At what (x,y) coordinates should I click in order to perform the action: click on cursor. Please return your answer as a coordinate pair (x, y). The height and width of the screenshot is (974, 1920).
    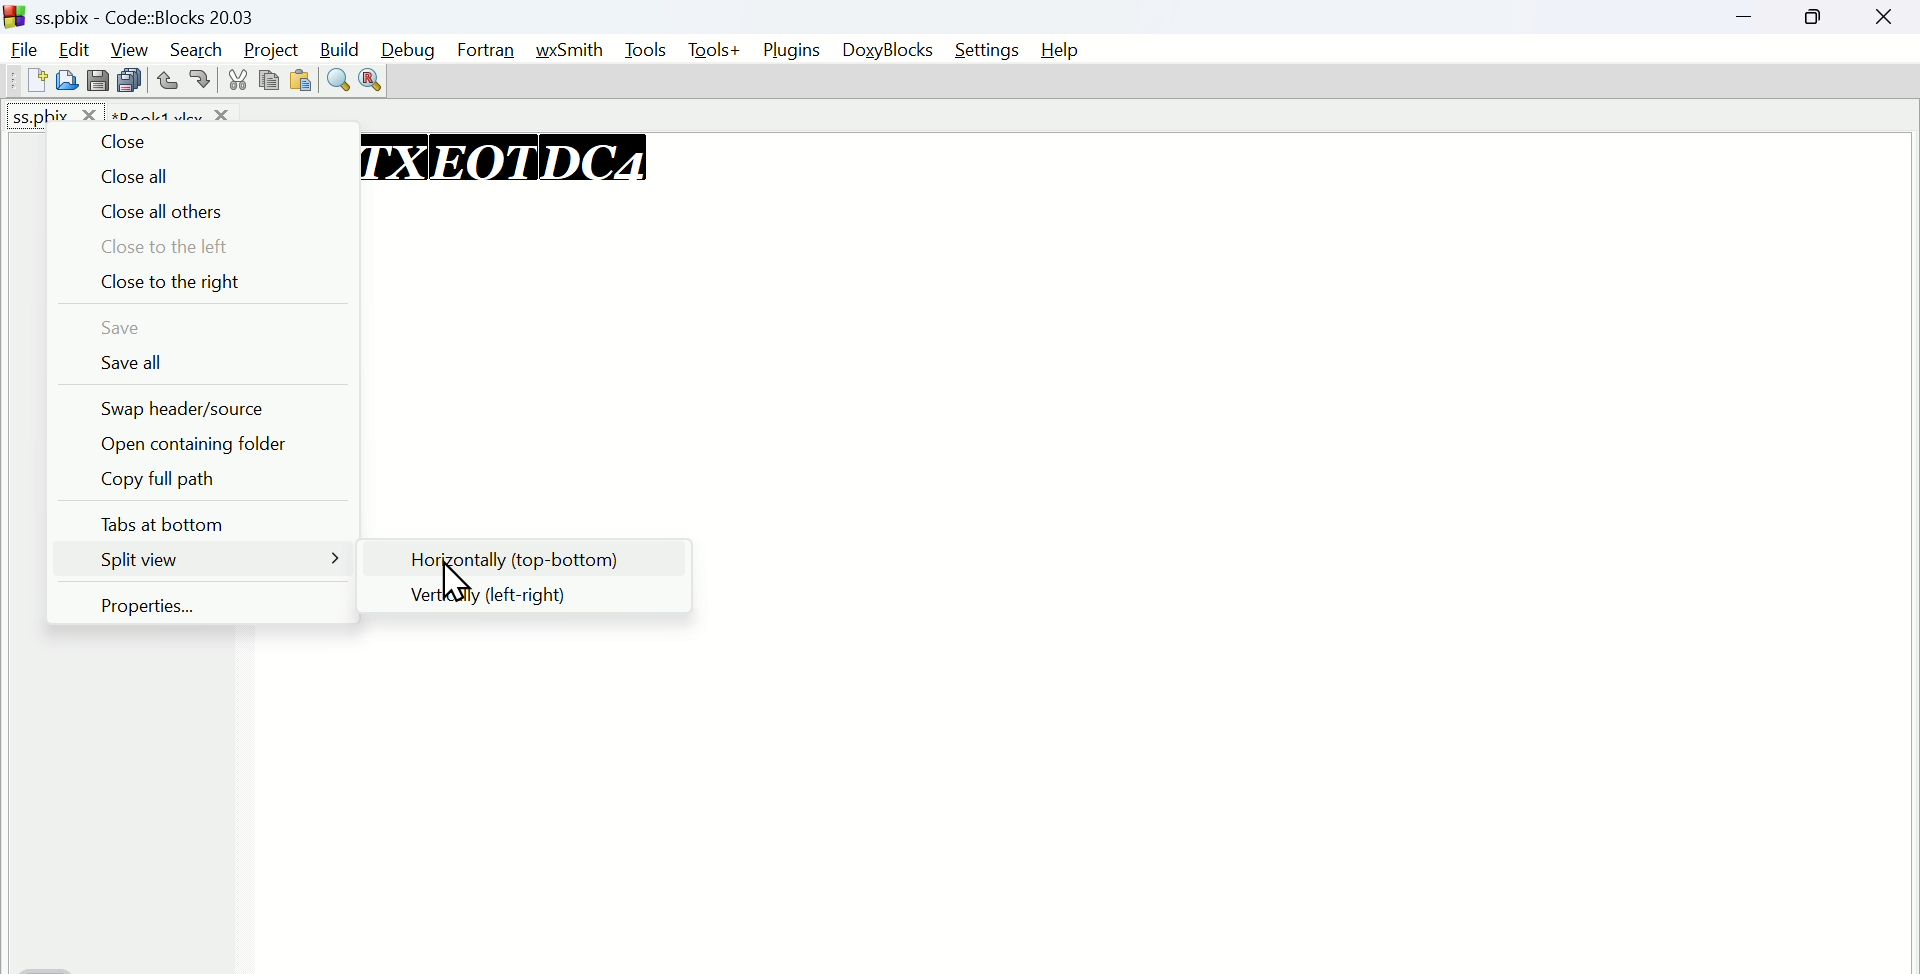
    Looking at the image, I should click on (456, 582).